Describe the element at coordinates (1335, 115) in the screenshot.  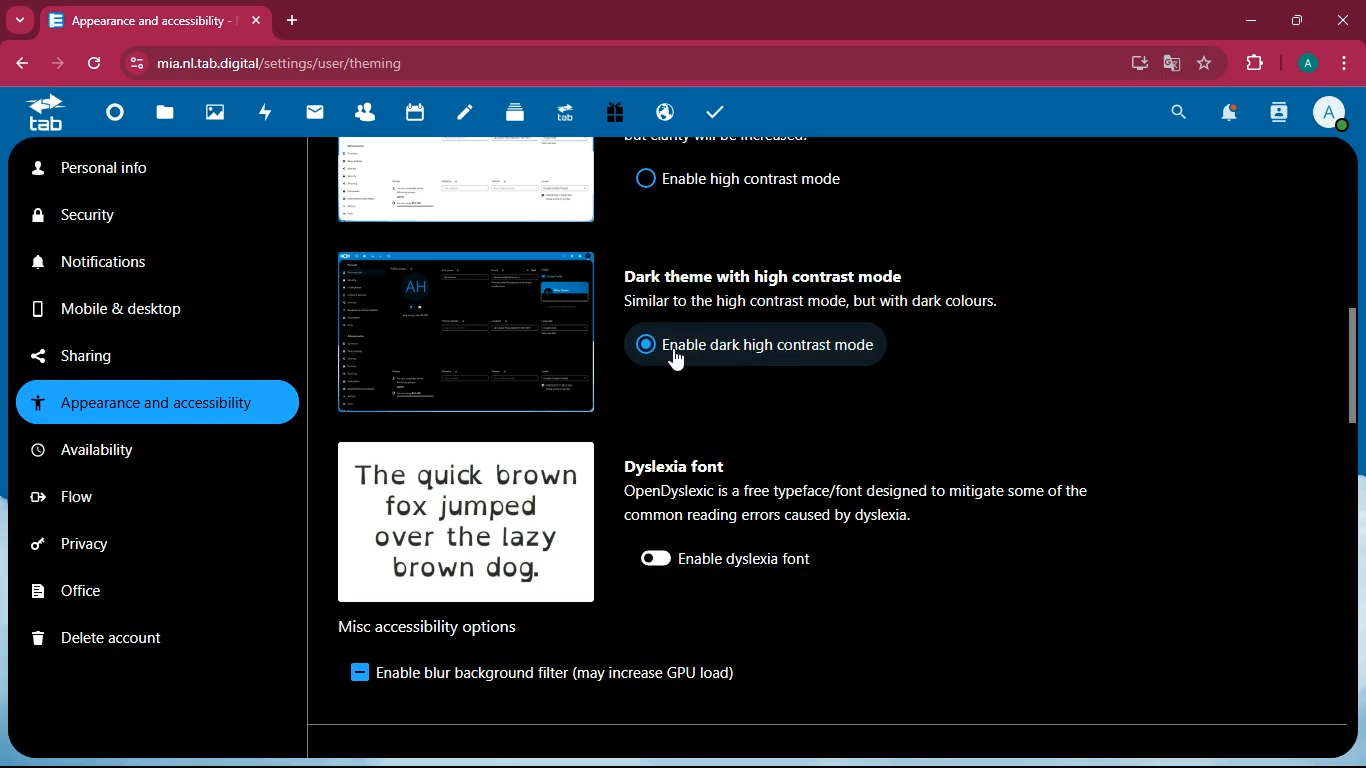
I see `profile` at that location.